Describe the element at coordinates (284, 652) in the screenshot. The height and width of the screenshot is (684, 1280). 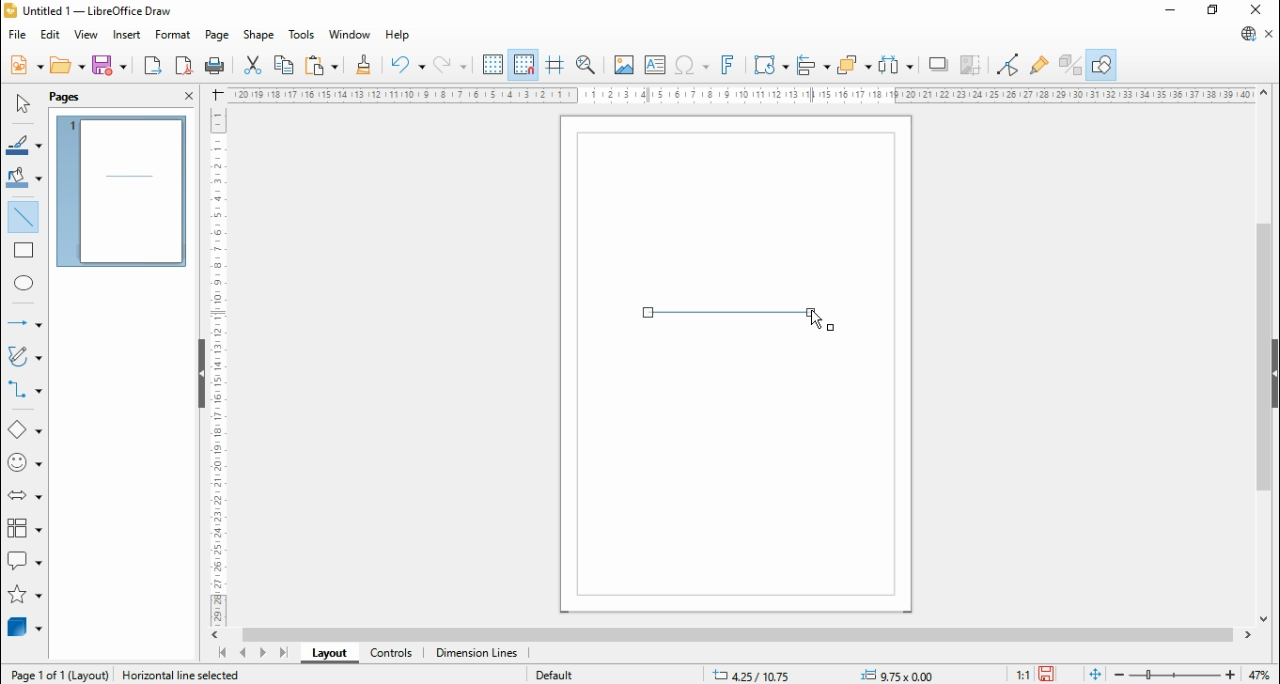
I see `last page` at that location.